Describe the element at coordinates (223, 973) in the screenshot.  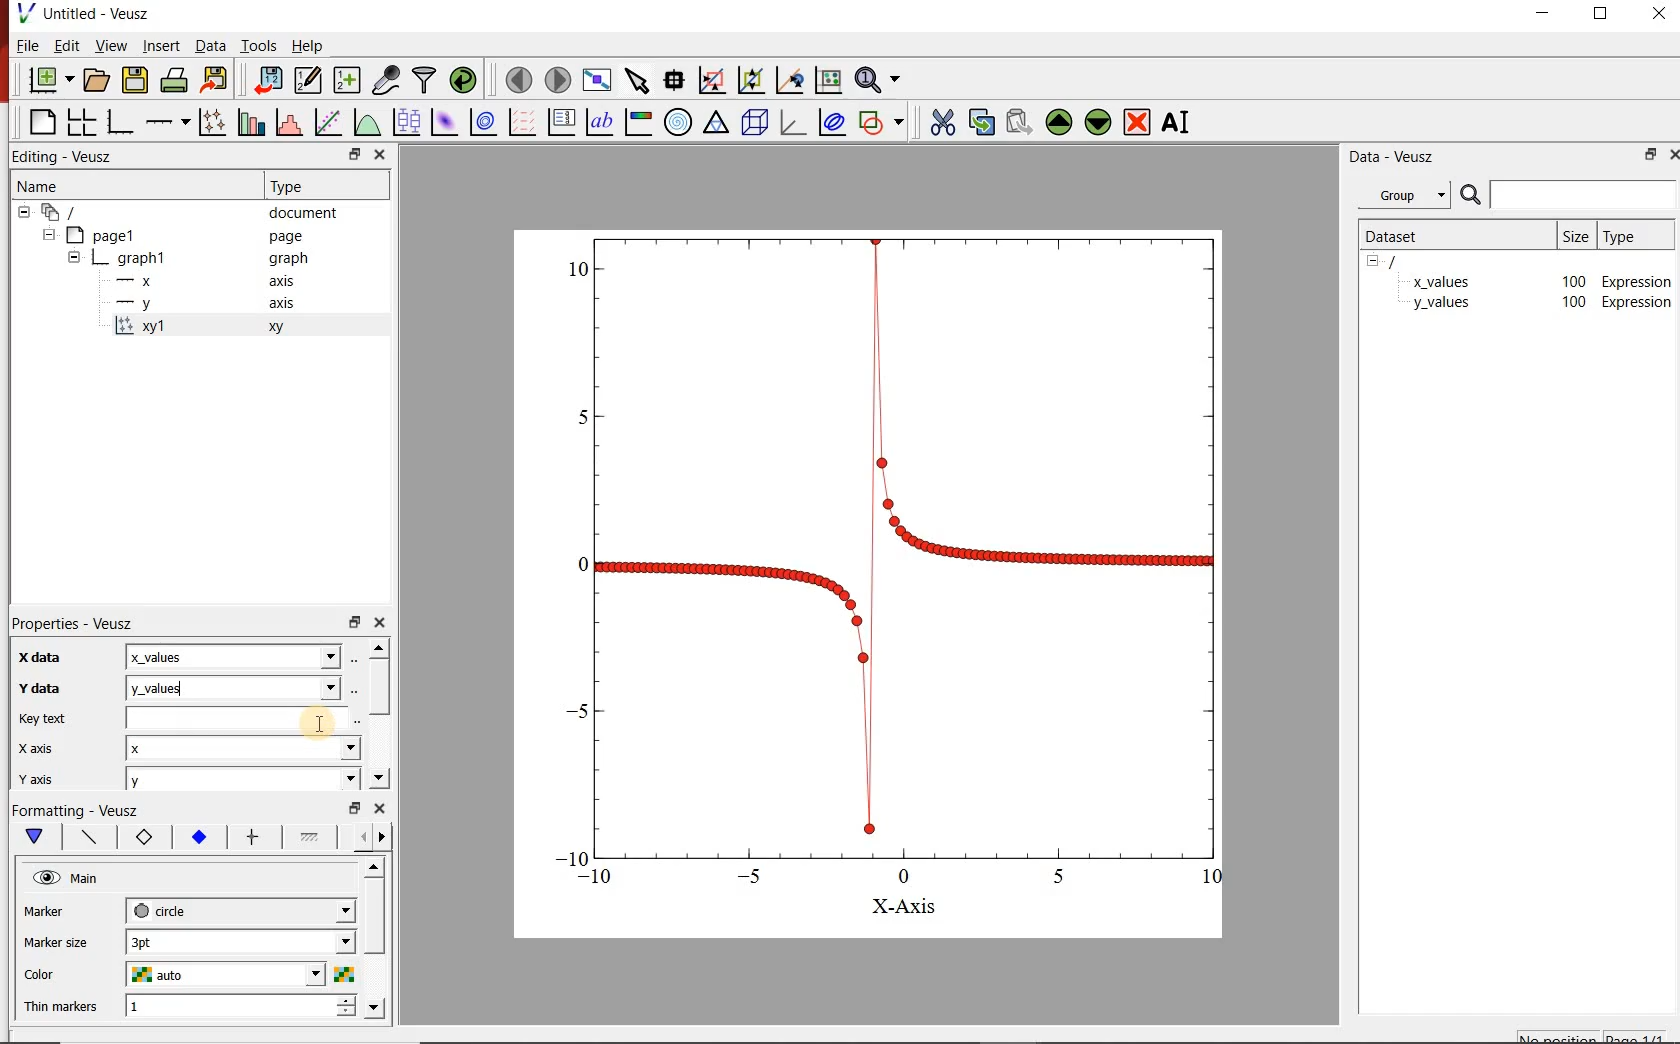
I see `auto` at that location.